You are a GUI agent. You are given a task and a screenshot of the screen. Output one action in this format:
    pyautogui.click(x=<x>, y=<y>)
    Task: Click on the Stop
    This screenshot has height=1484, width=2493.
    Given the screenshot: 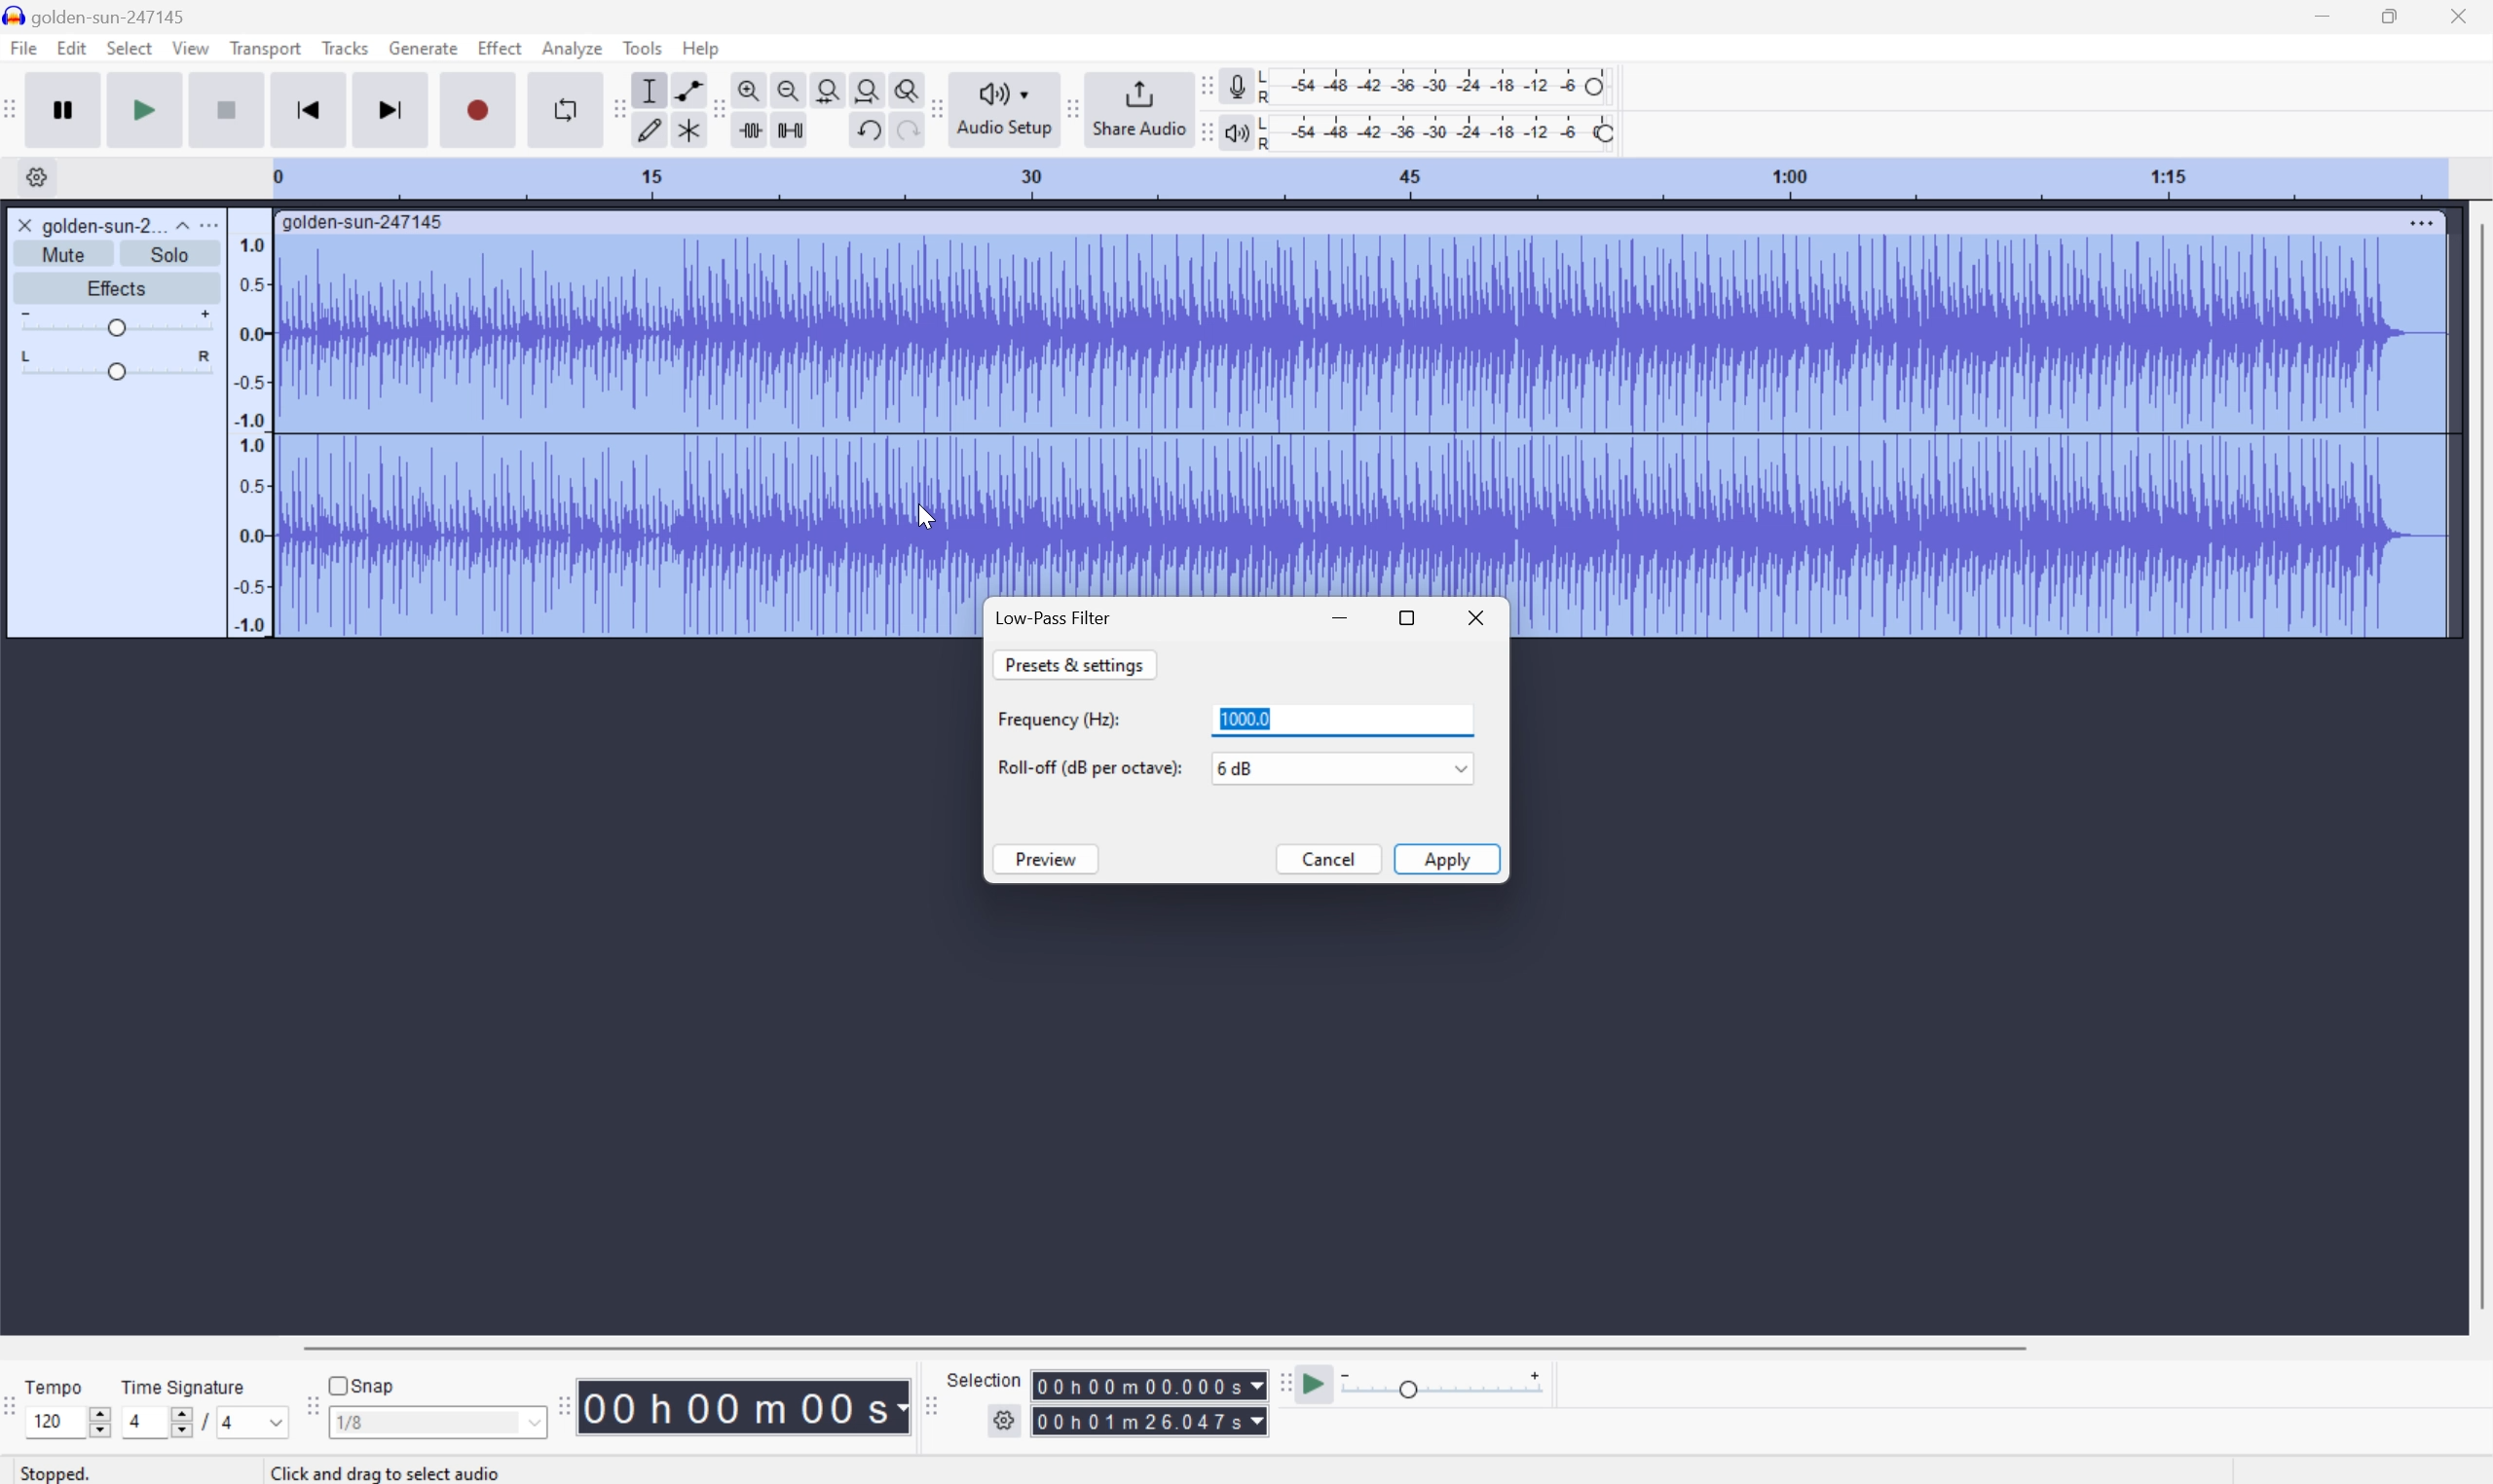 What is the action you would take?
    pyautogui.click(x=228, y=109)
    